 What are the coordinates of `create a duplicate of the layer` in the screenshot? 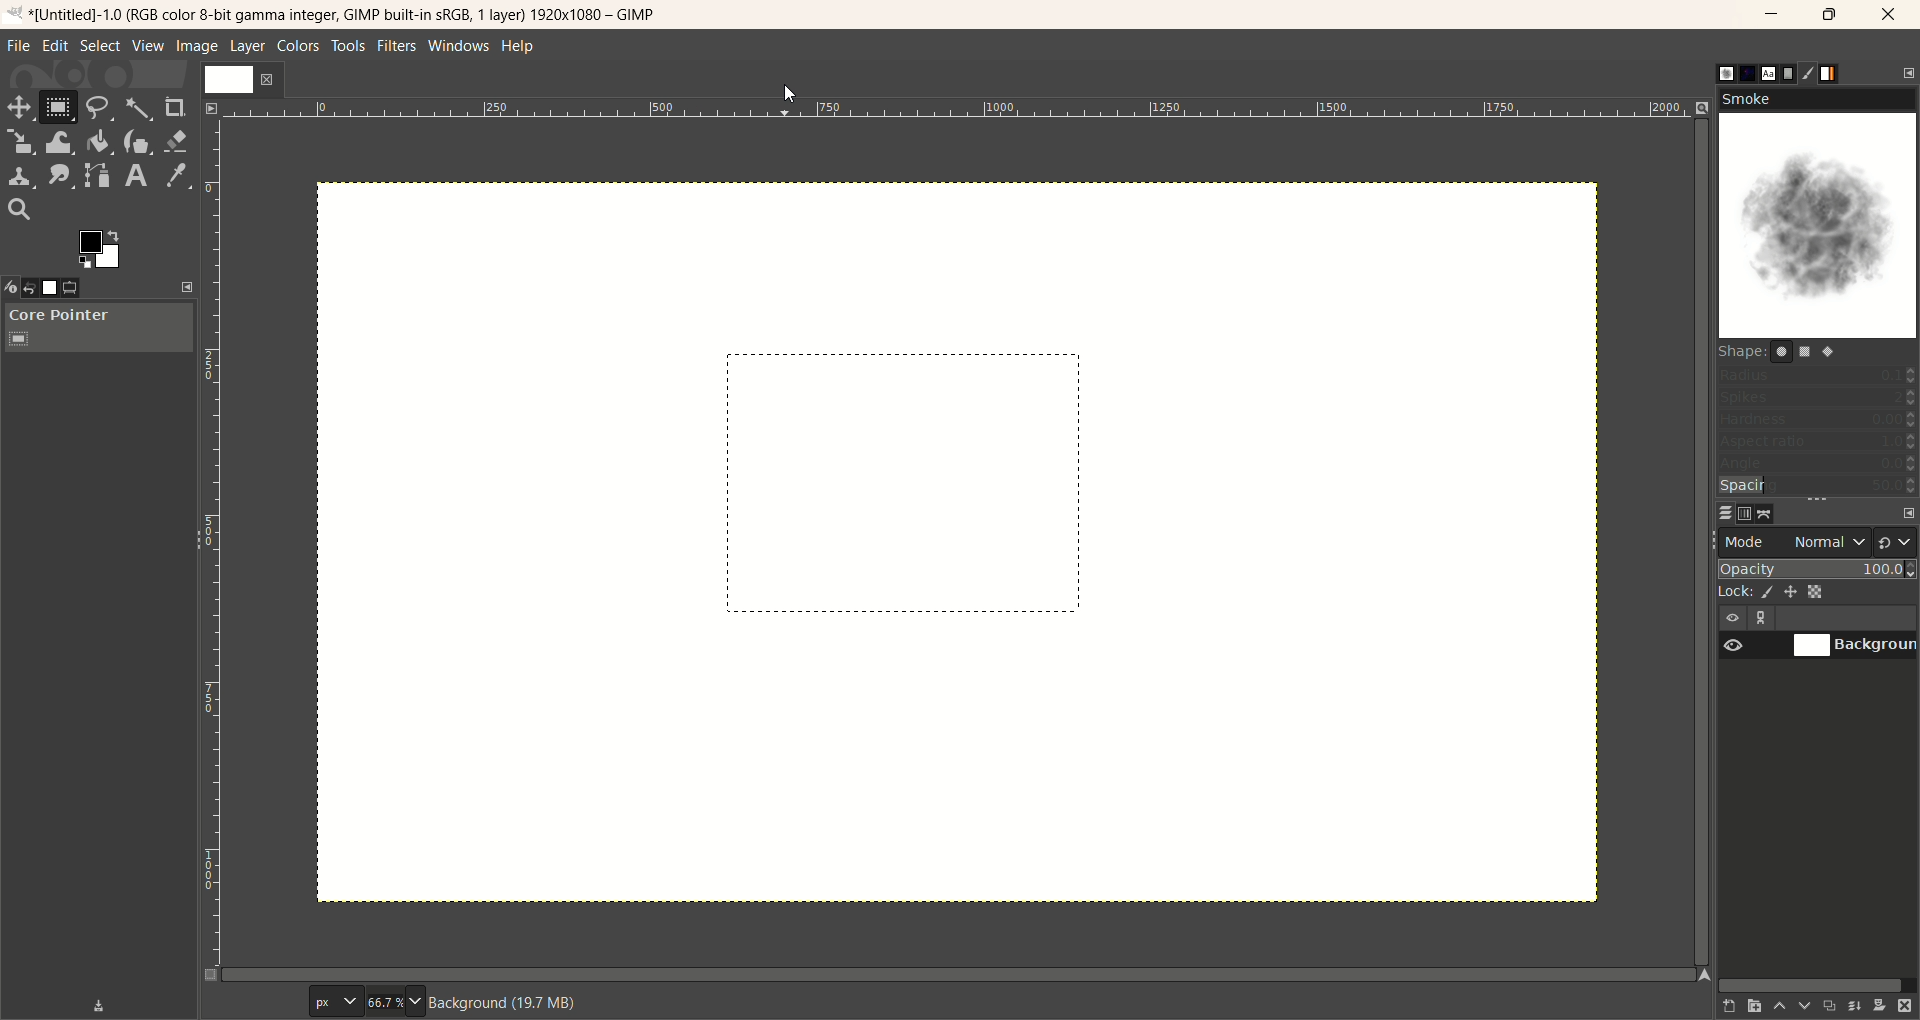 It's located at (1828, 1007).